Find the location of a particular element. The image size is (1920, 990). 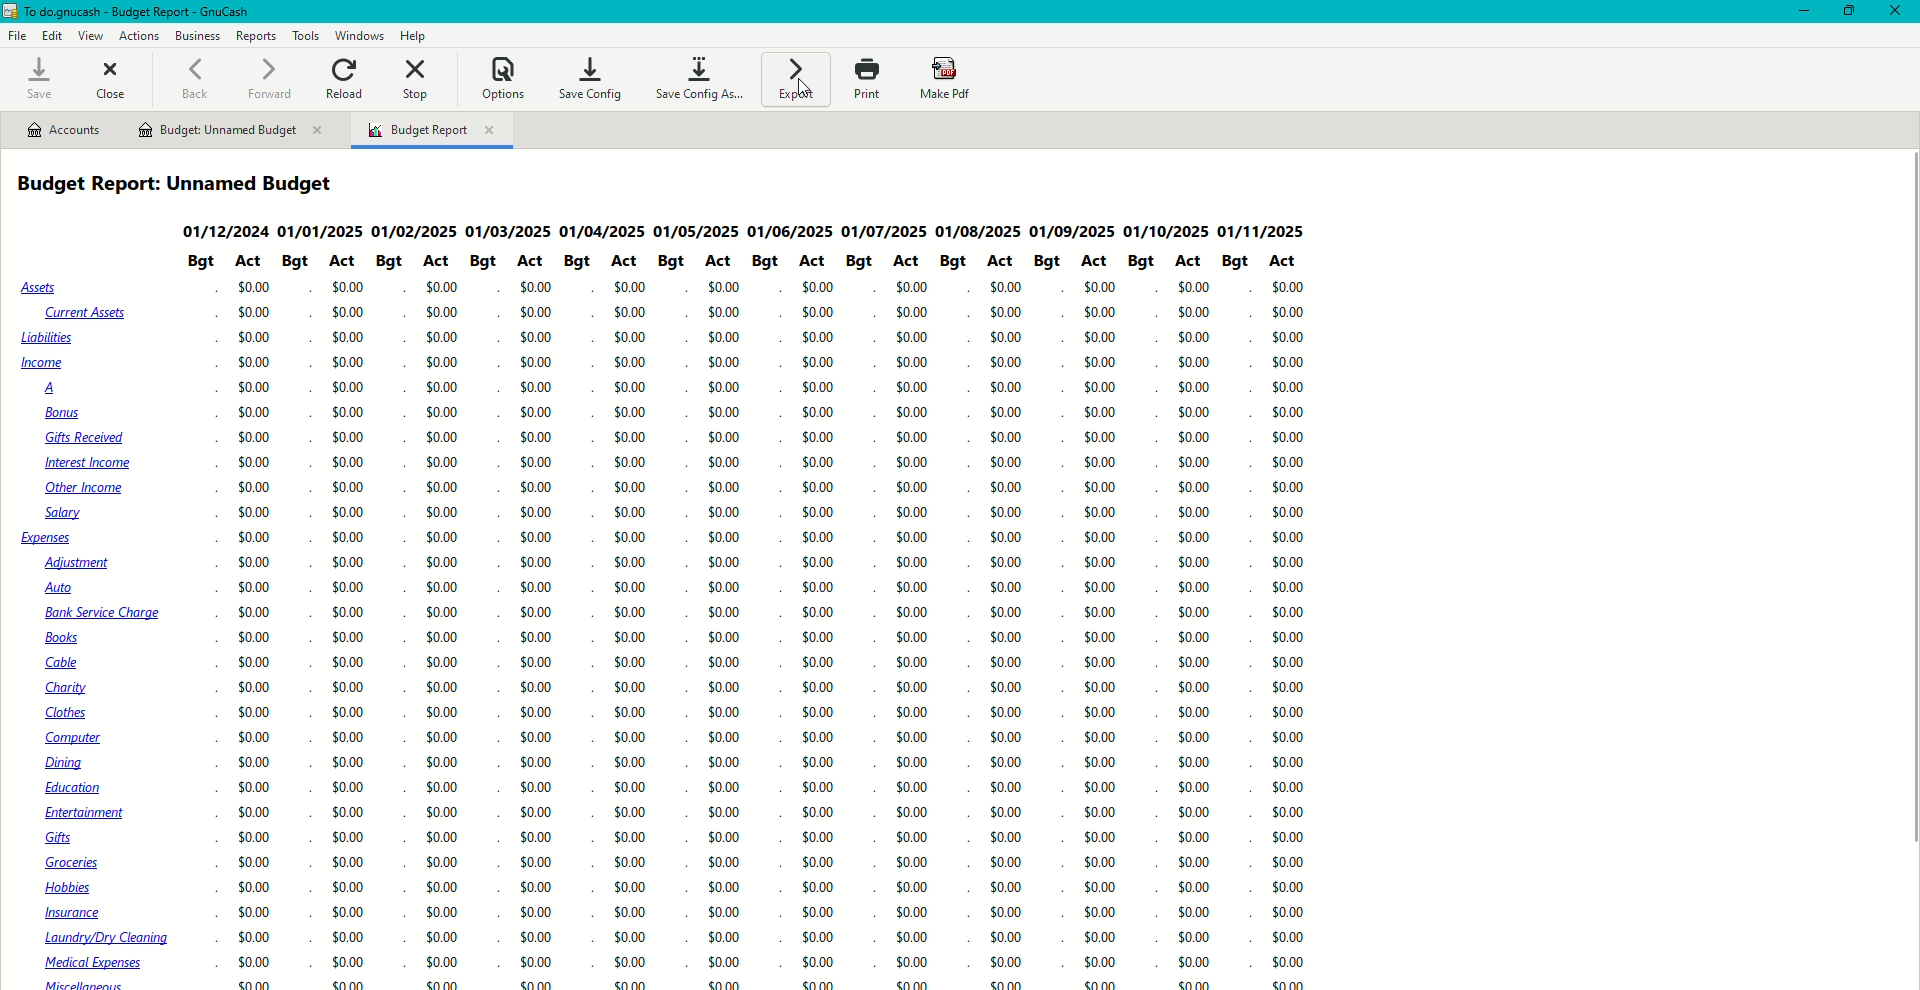

0.00 is located at coordinates (438, 287).